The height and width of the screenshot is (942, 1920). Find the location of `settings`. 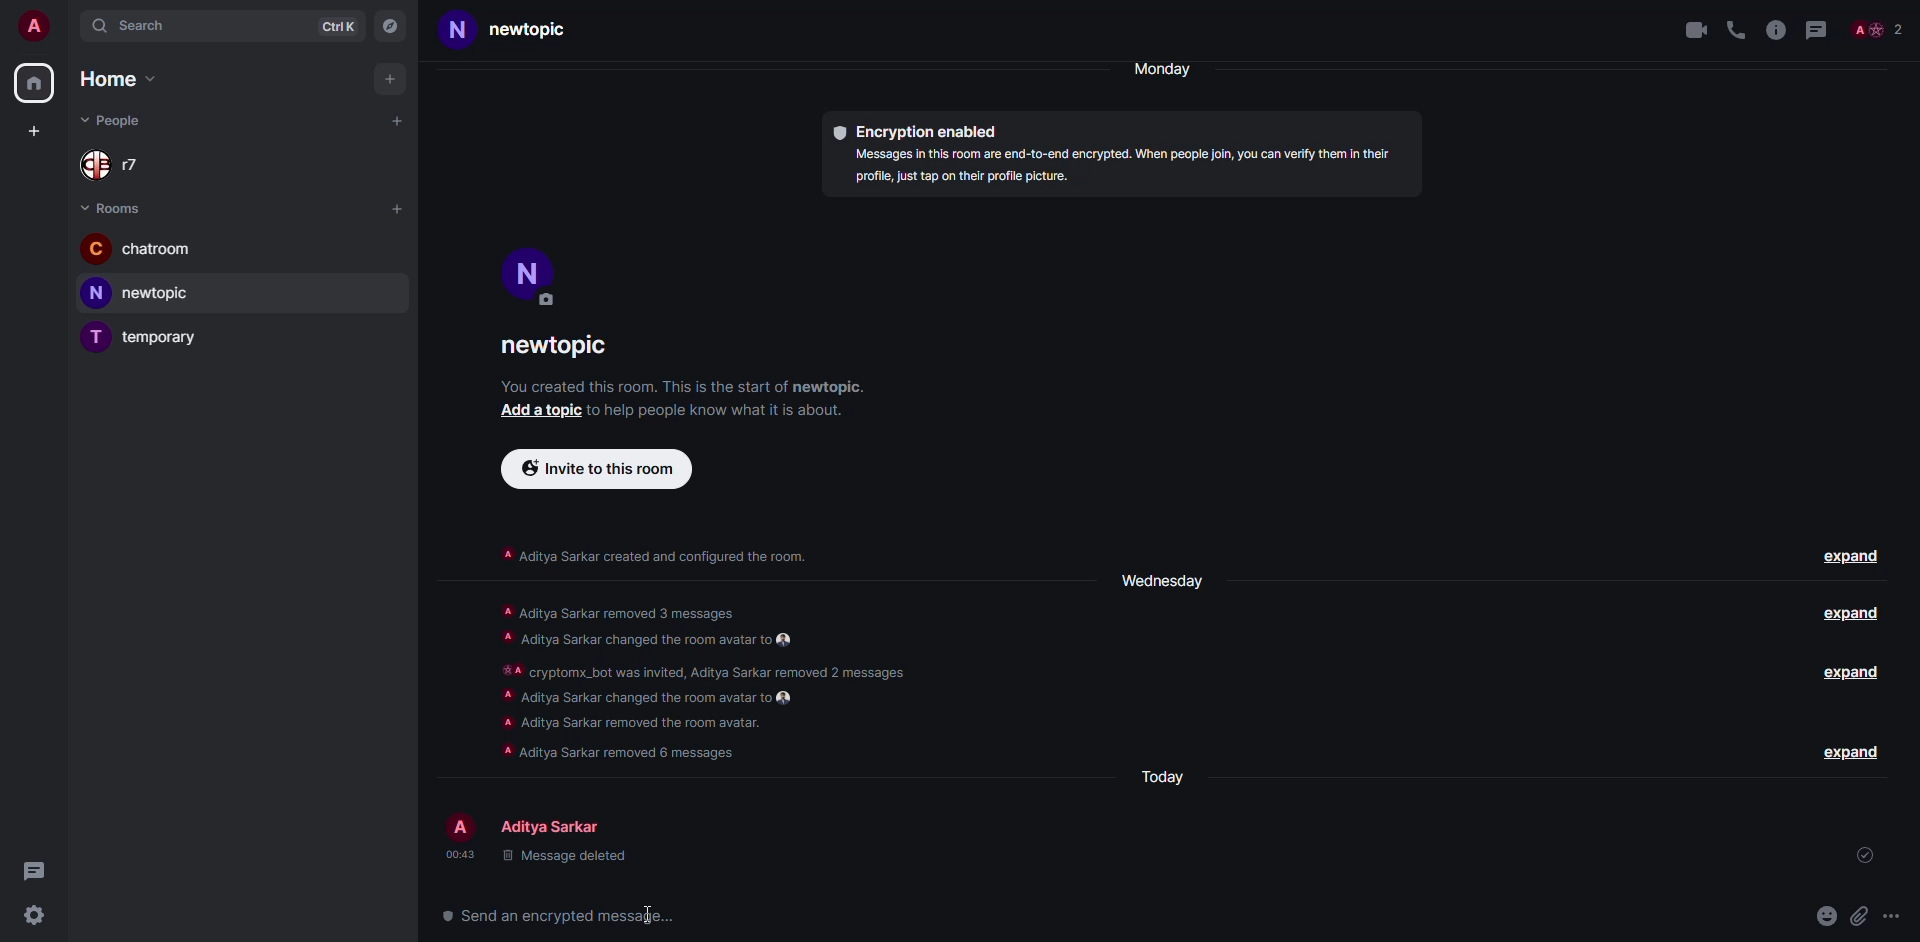

settings is located at coordinates (33, 917).